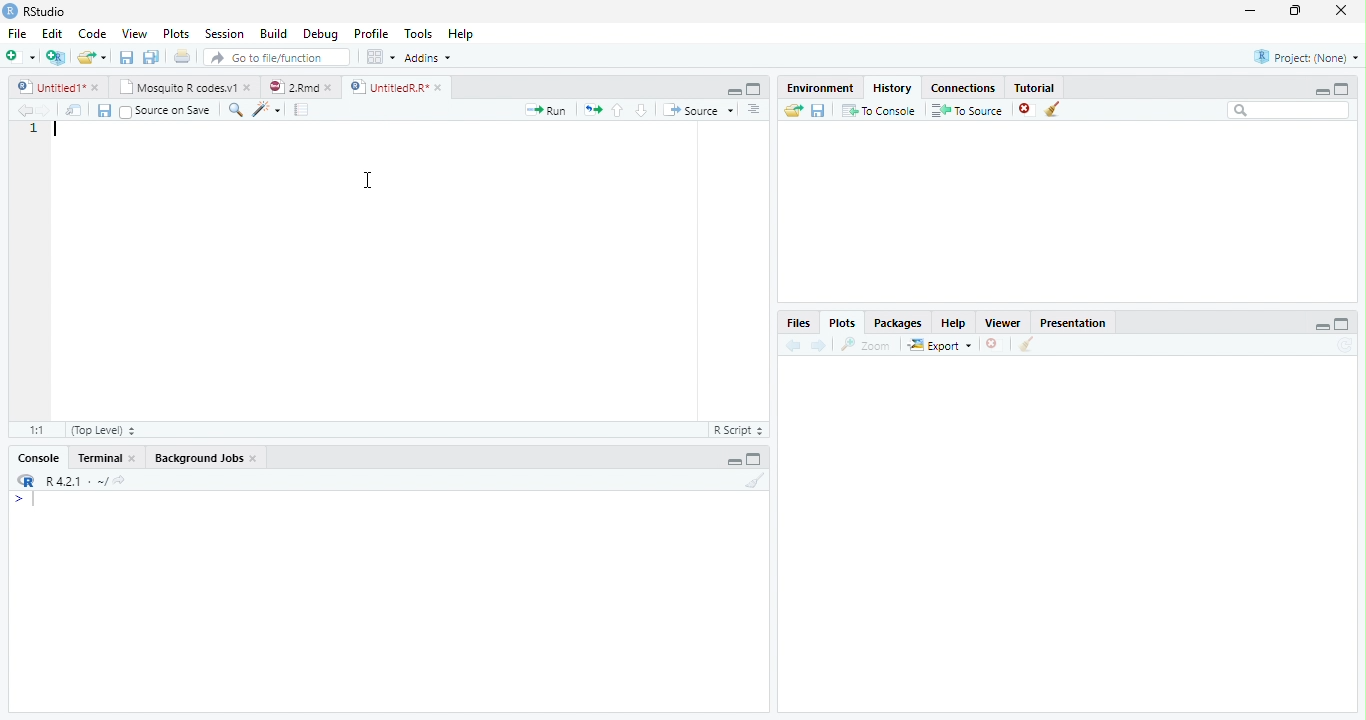  Describe the element at coordinates (1319, 91) in the screenshot. I see `minimize` at that location.